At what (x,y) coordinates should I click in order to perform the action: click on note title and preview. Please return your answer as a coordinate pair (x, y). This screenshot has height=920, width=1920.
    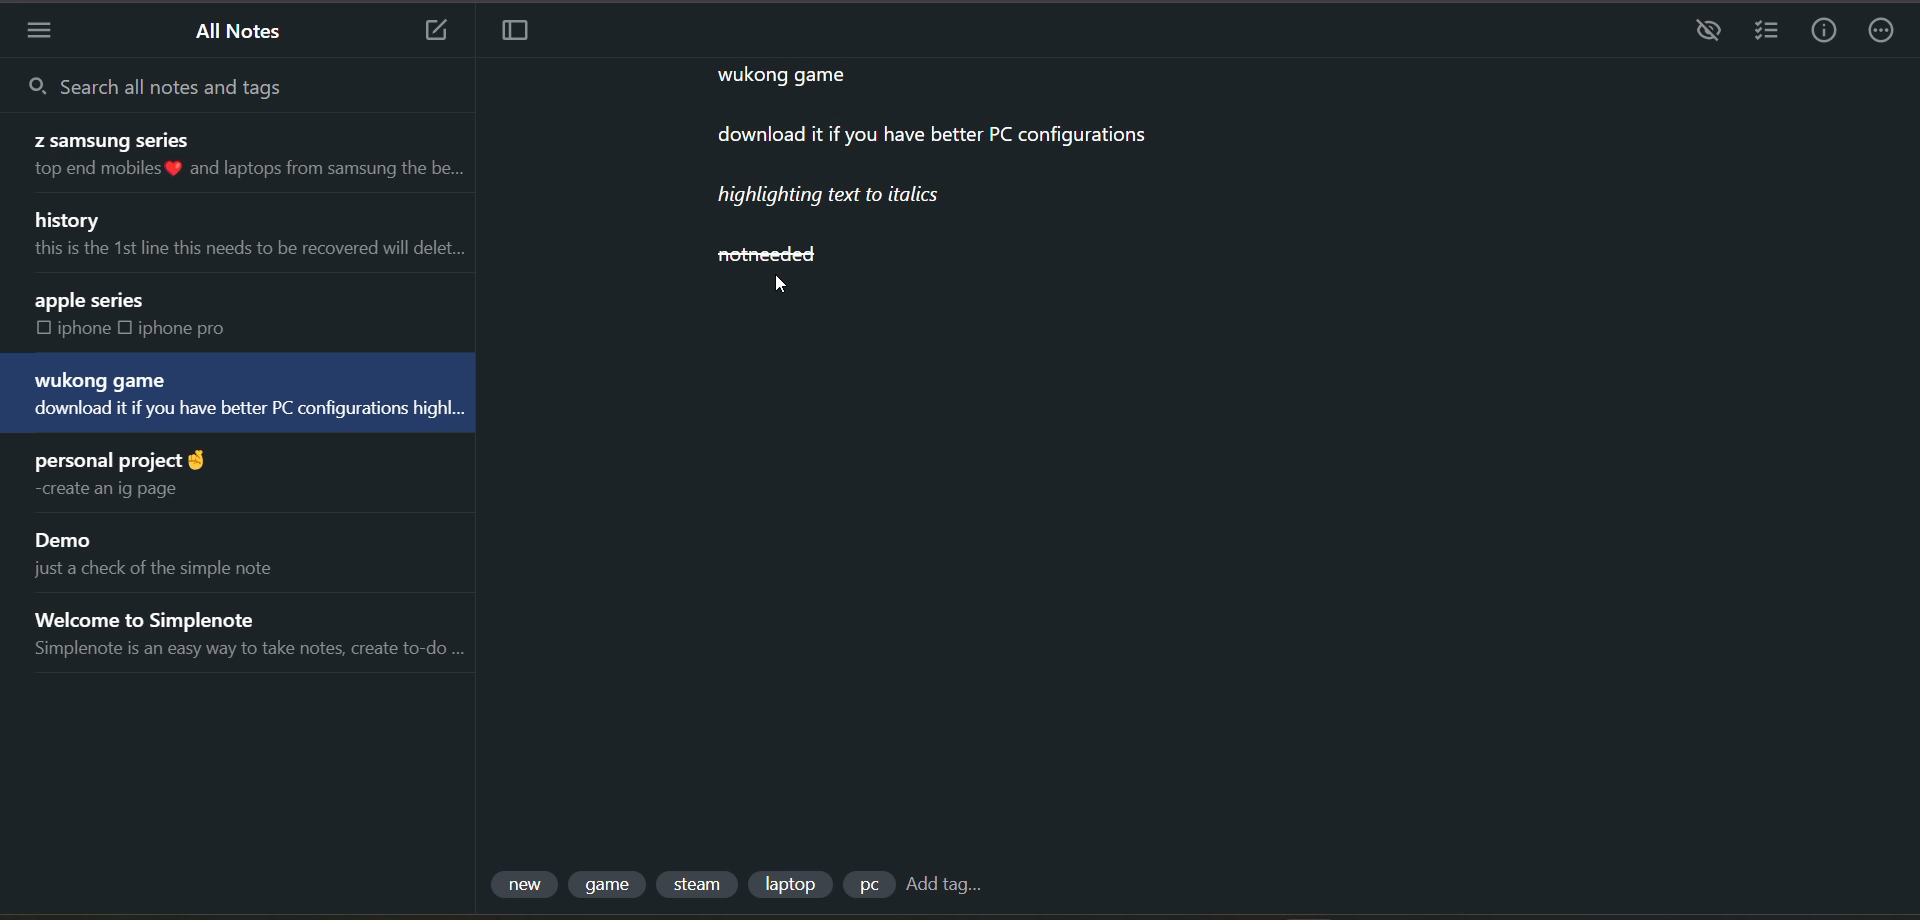
    Looking at the image, I should click on (129, 471).